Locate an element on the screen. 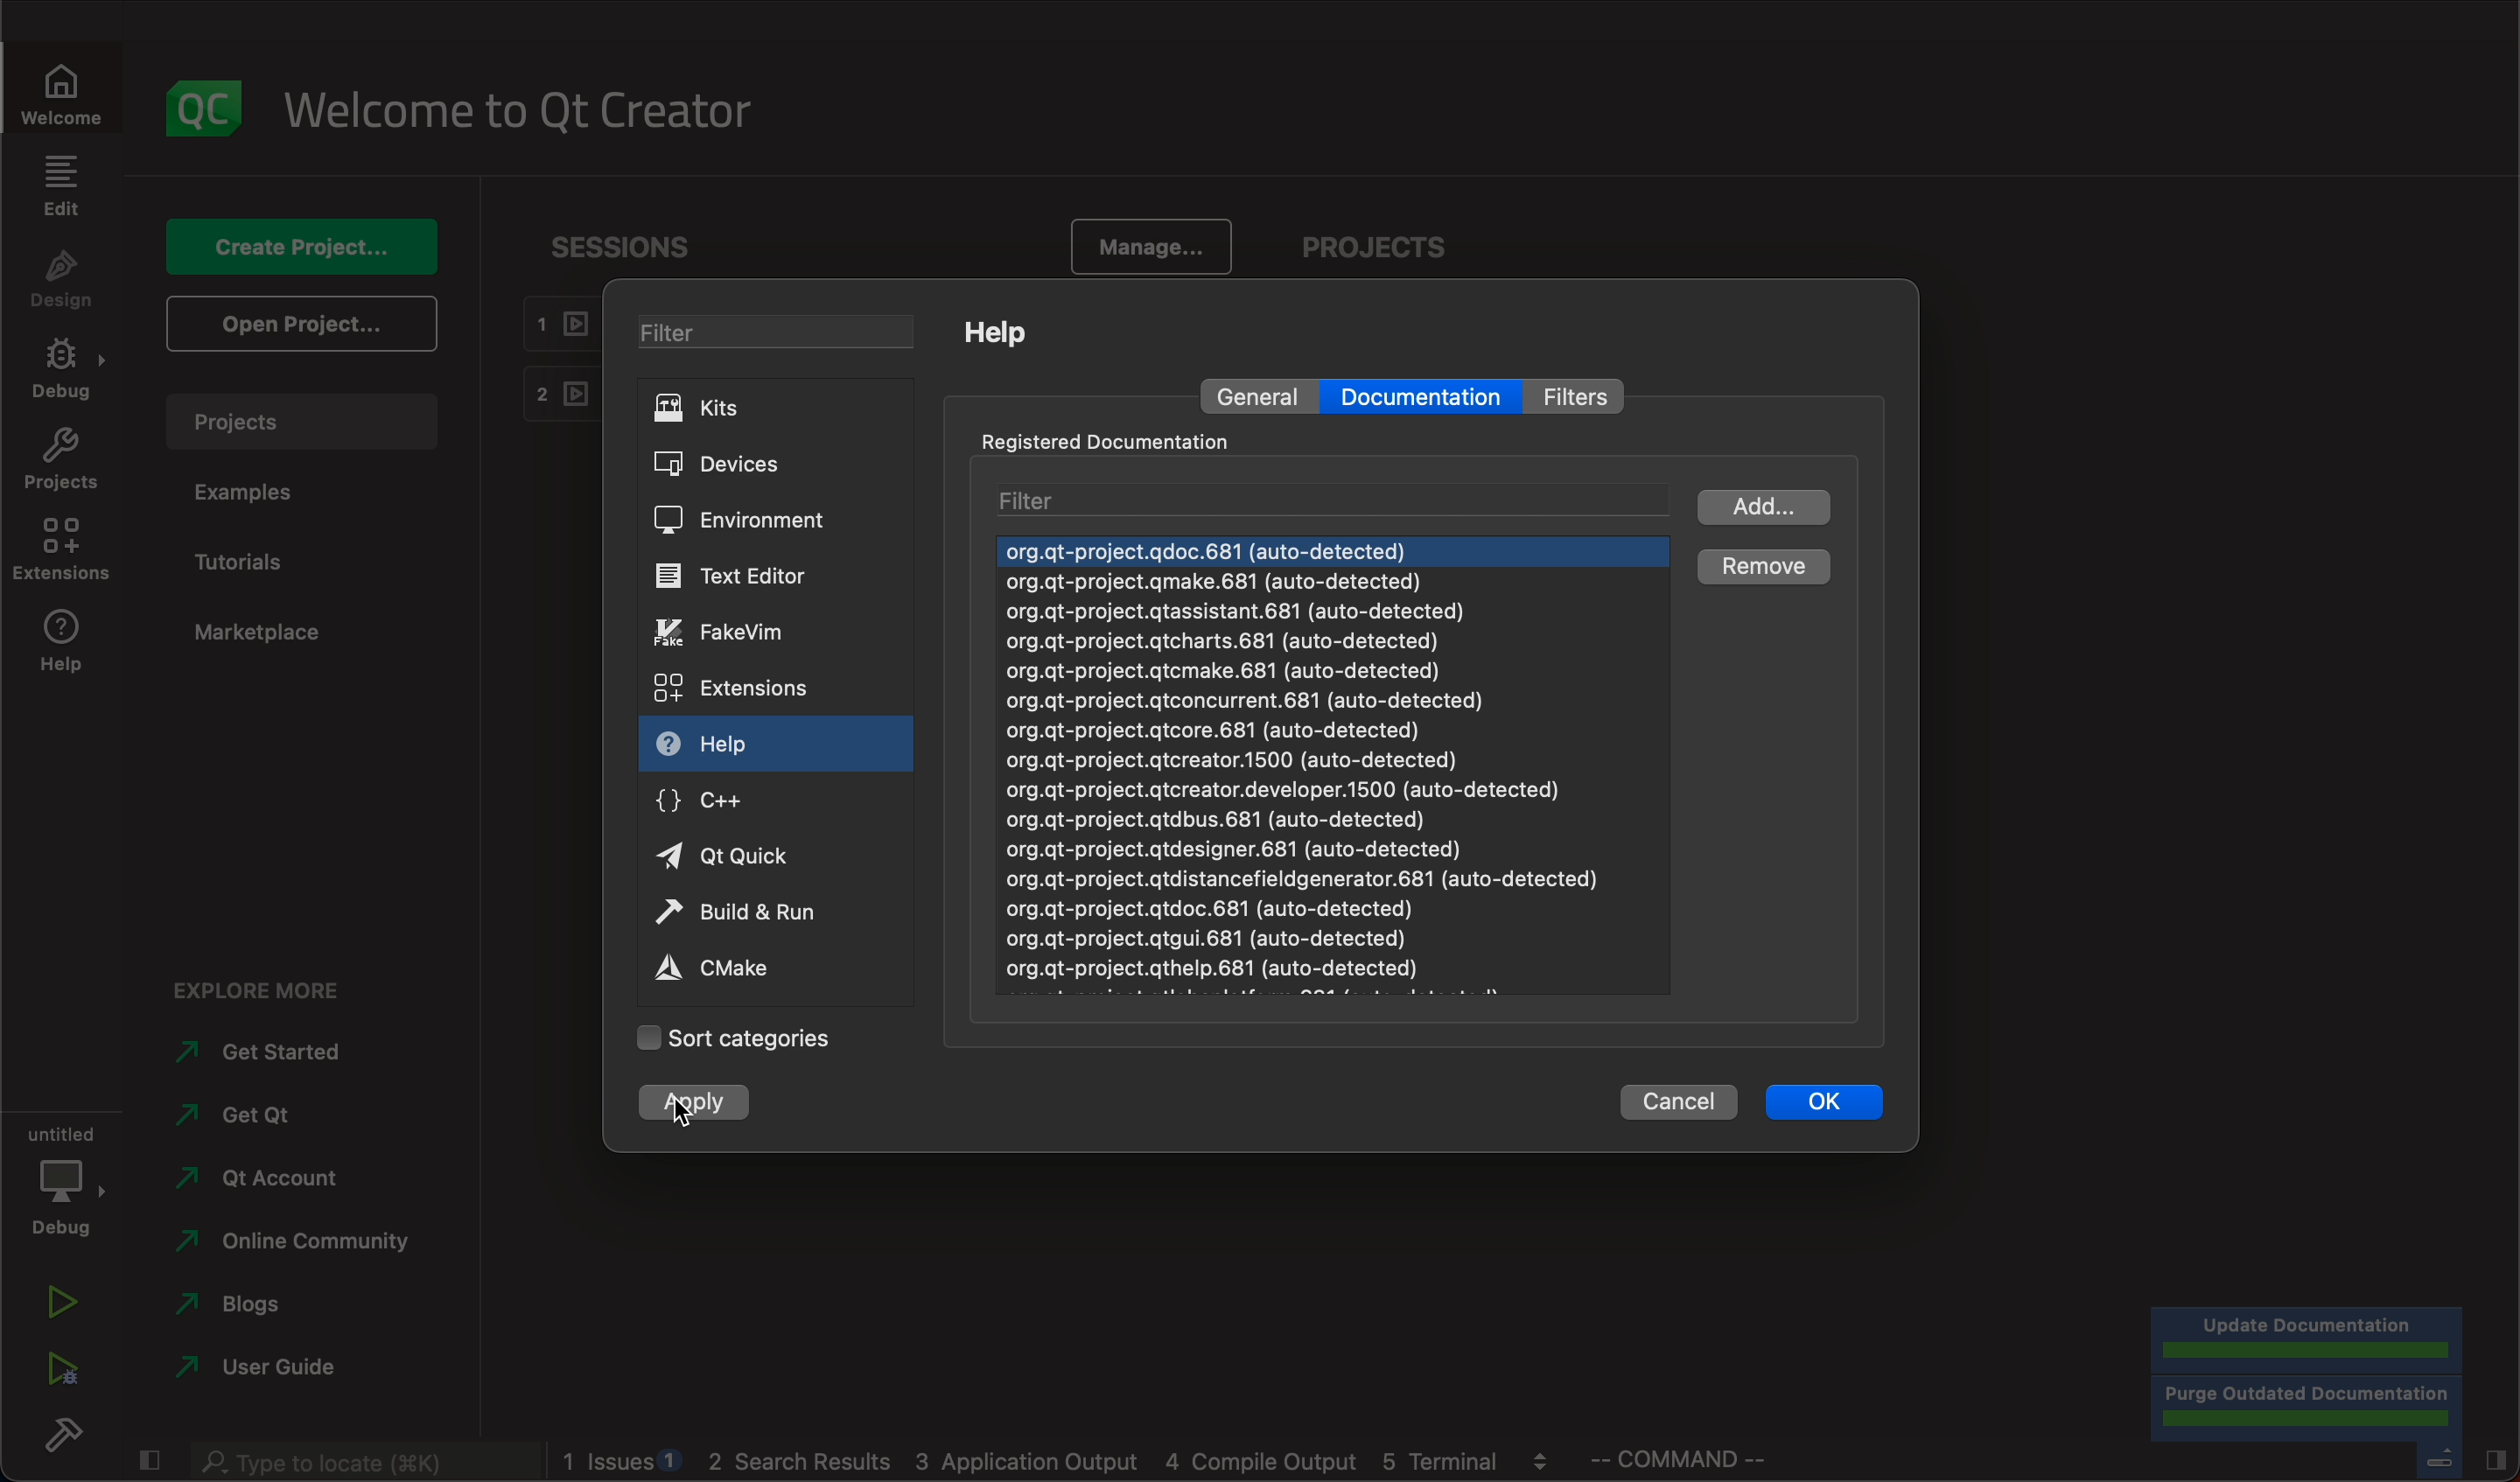 This screenshot has height=1482, width=2520. blogs is located at coordinates (1057, 1464).